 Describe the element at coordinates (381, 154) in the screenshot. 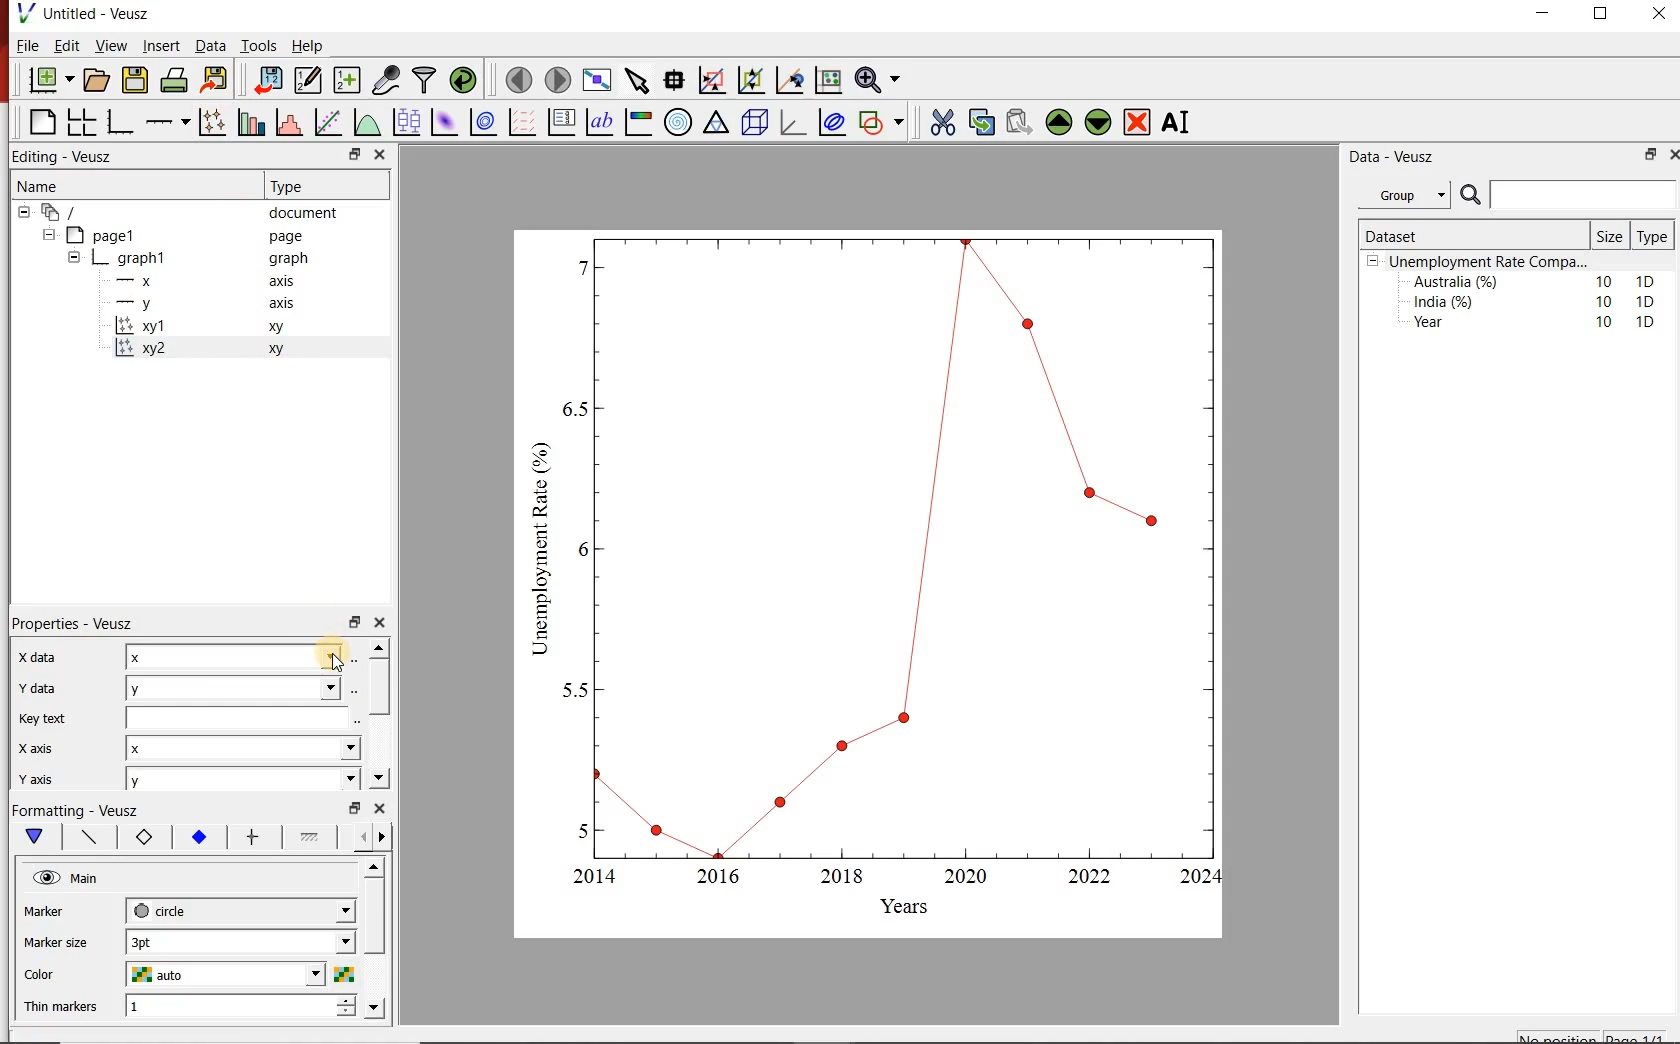

I see `close` at that location.